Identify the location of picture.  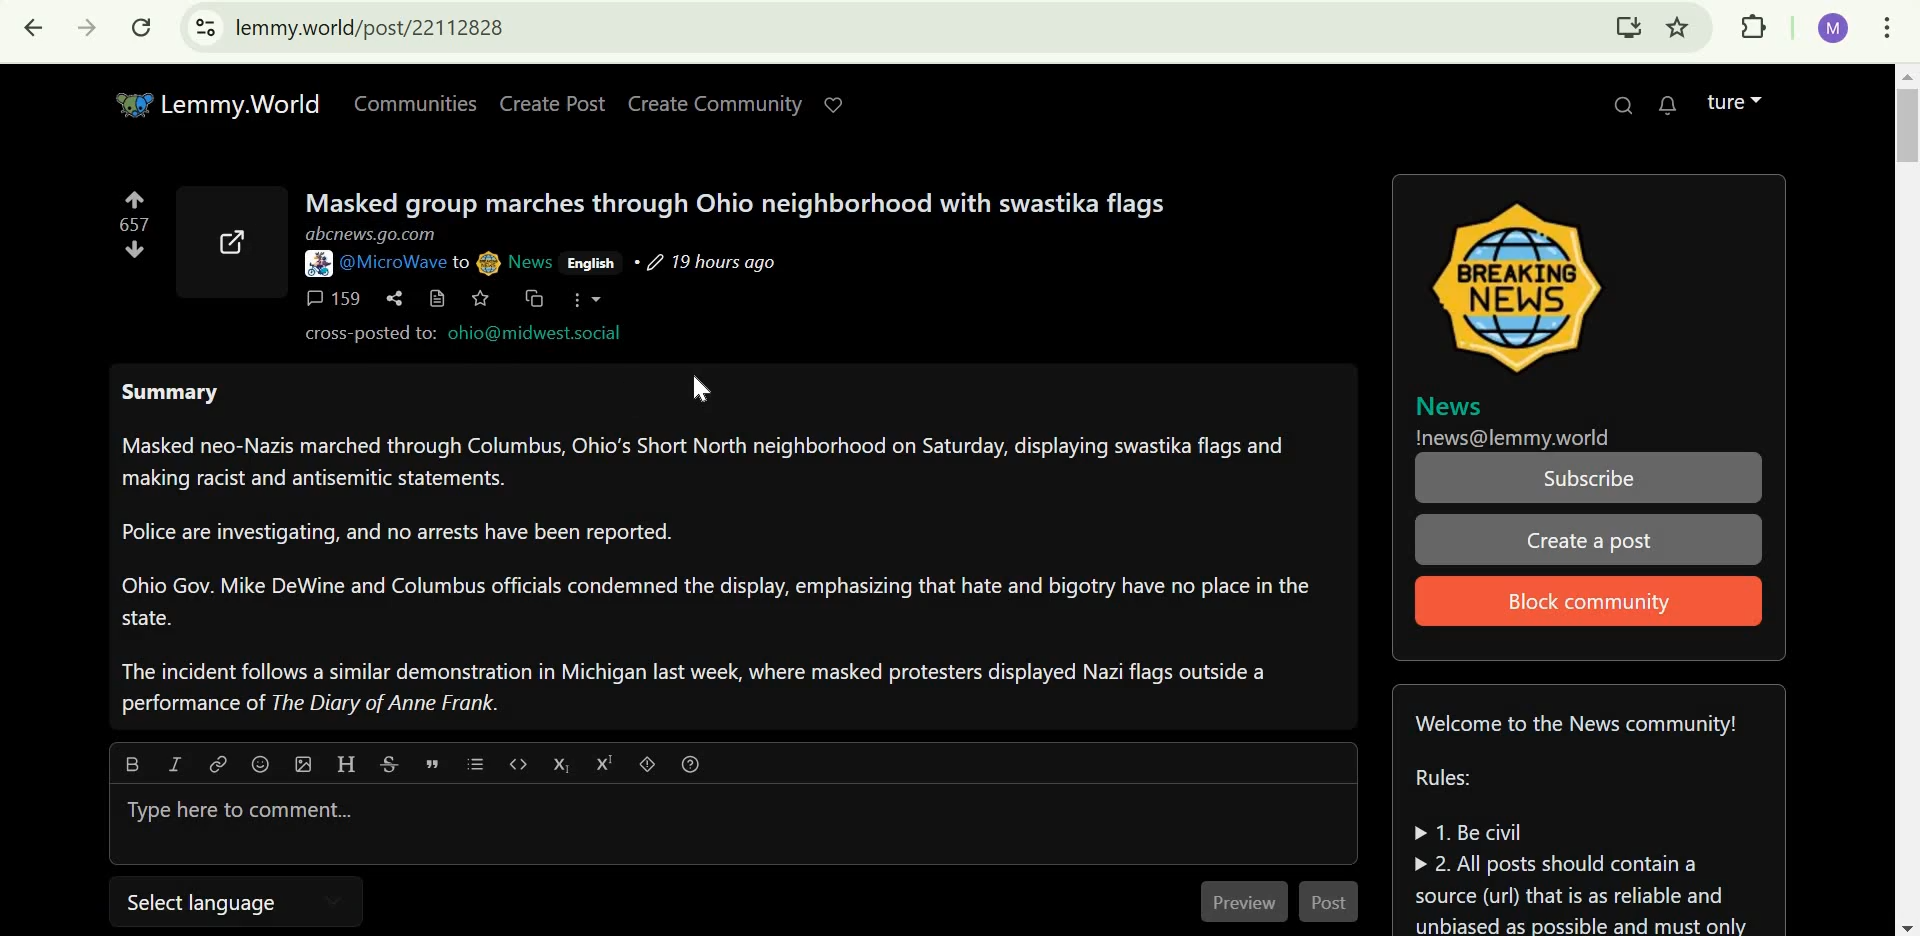
(488, 262).